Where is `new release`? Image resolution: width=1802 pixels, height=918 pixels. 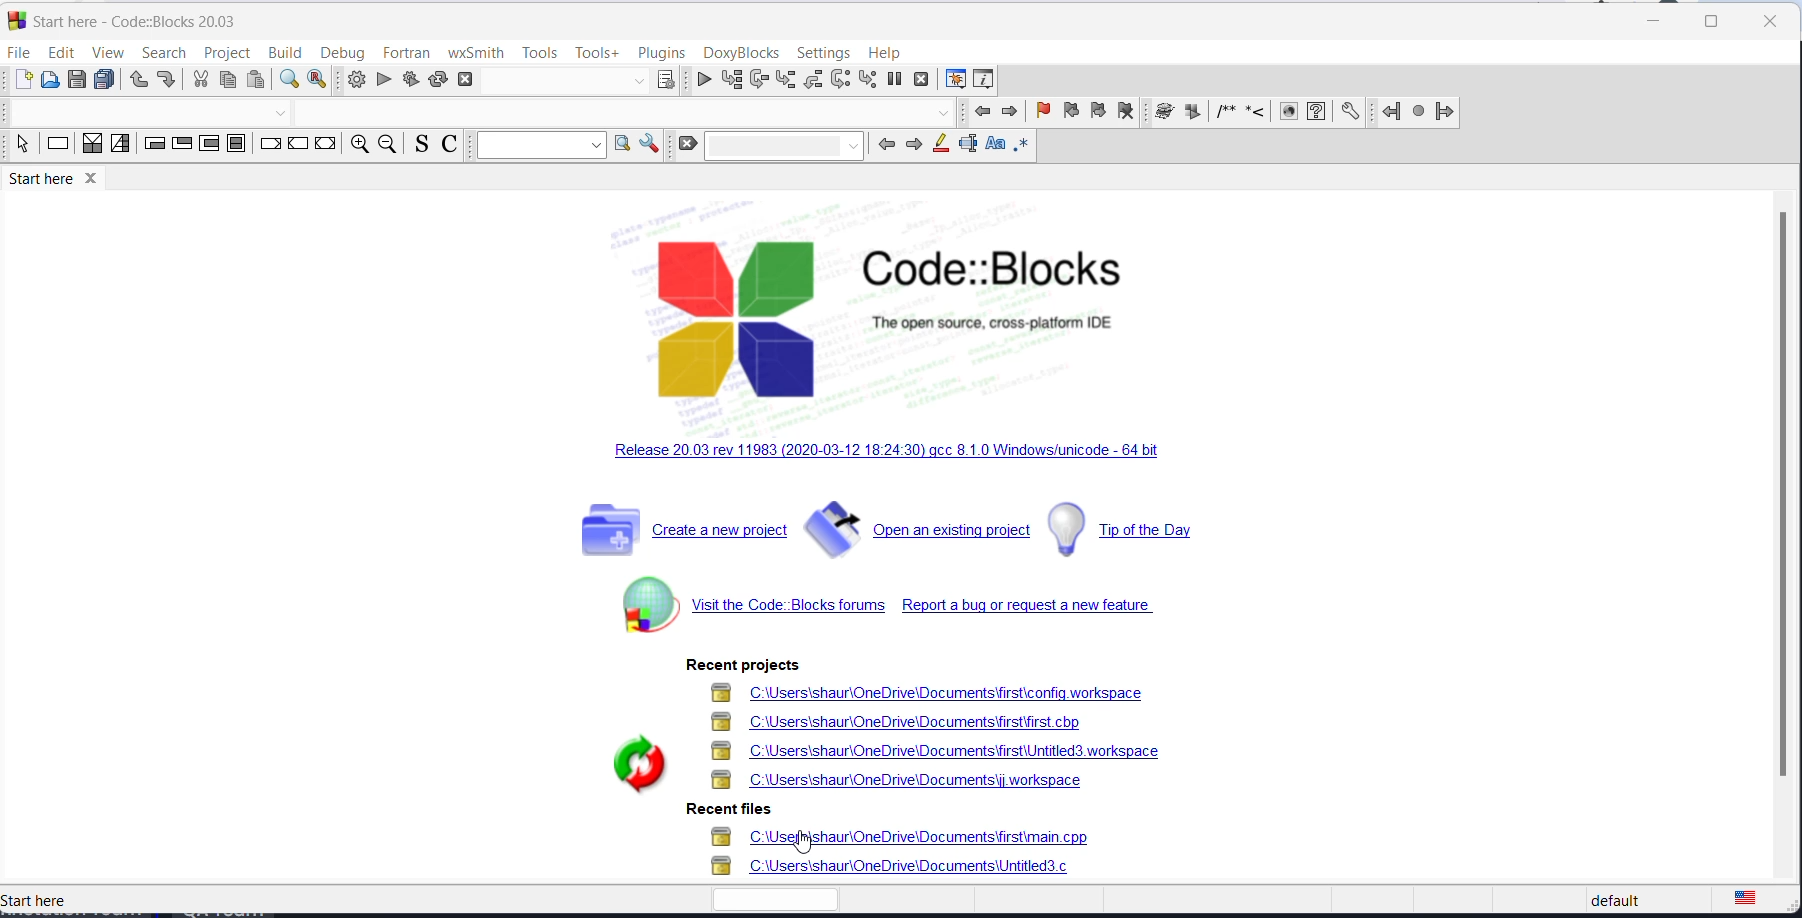
new release is located at coordinates (885, 456).